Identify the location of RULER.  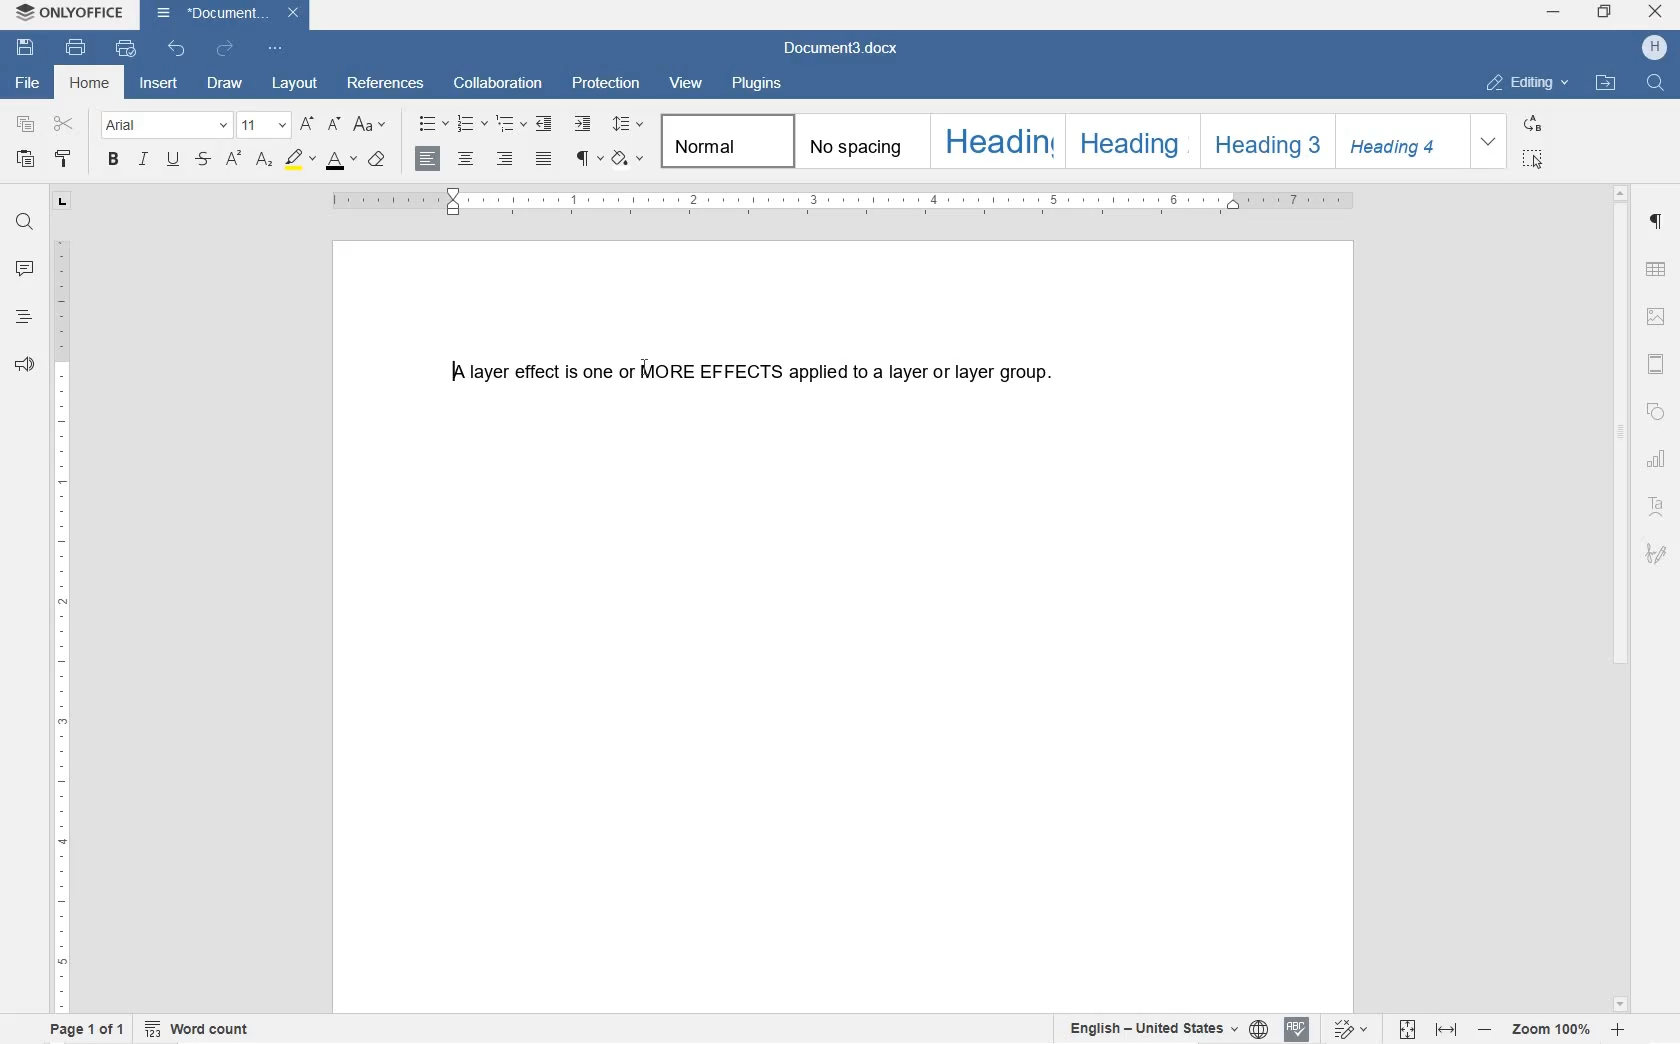
(844, 203).